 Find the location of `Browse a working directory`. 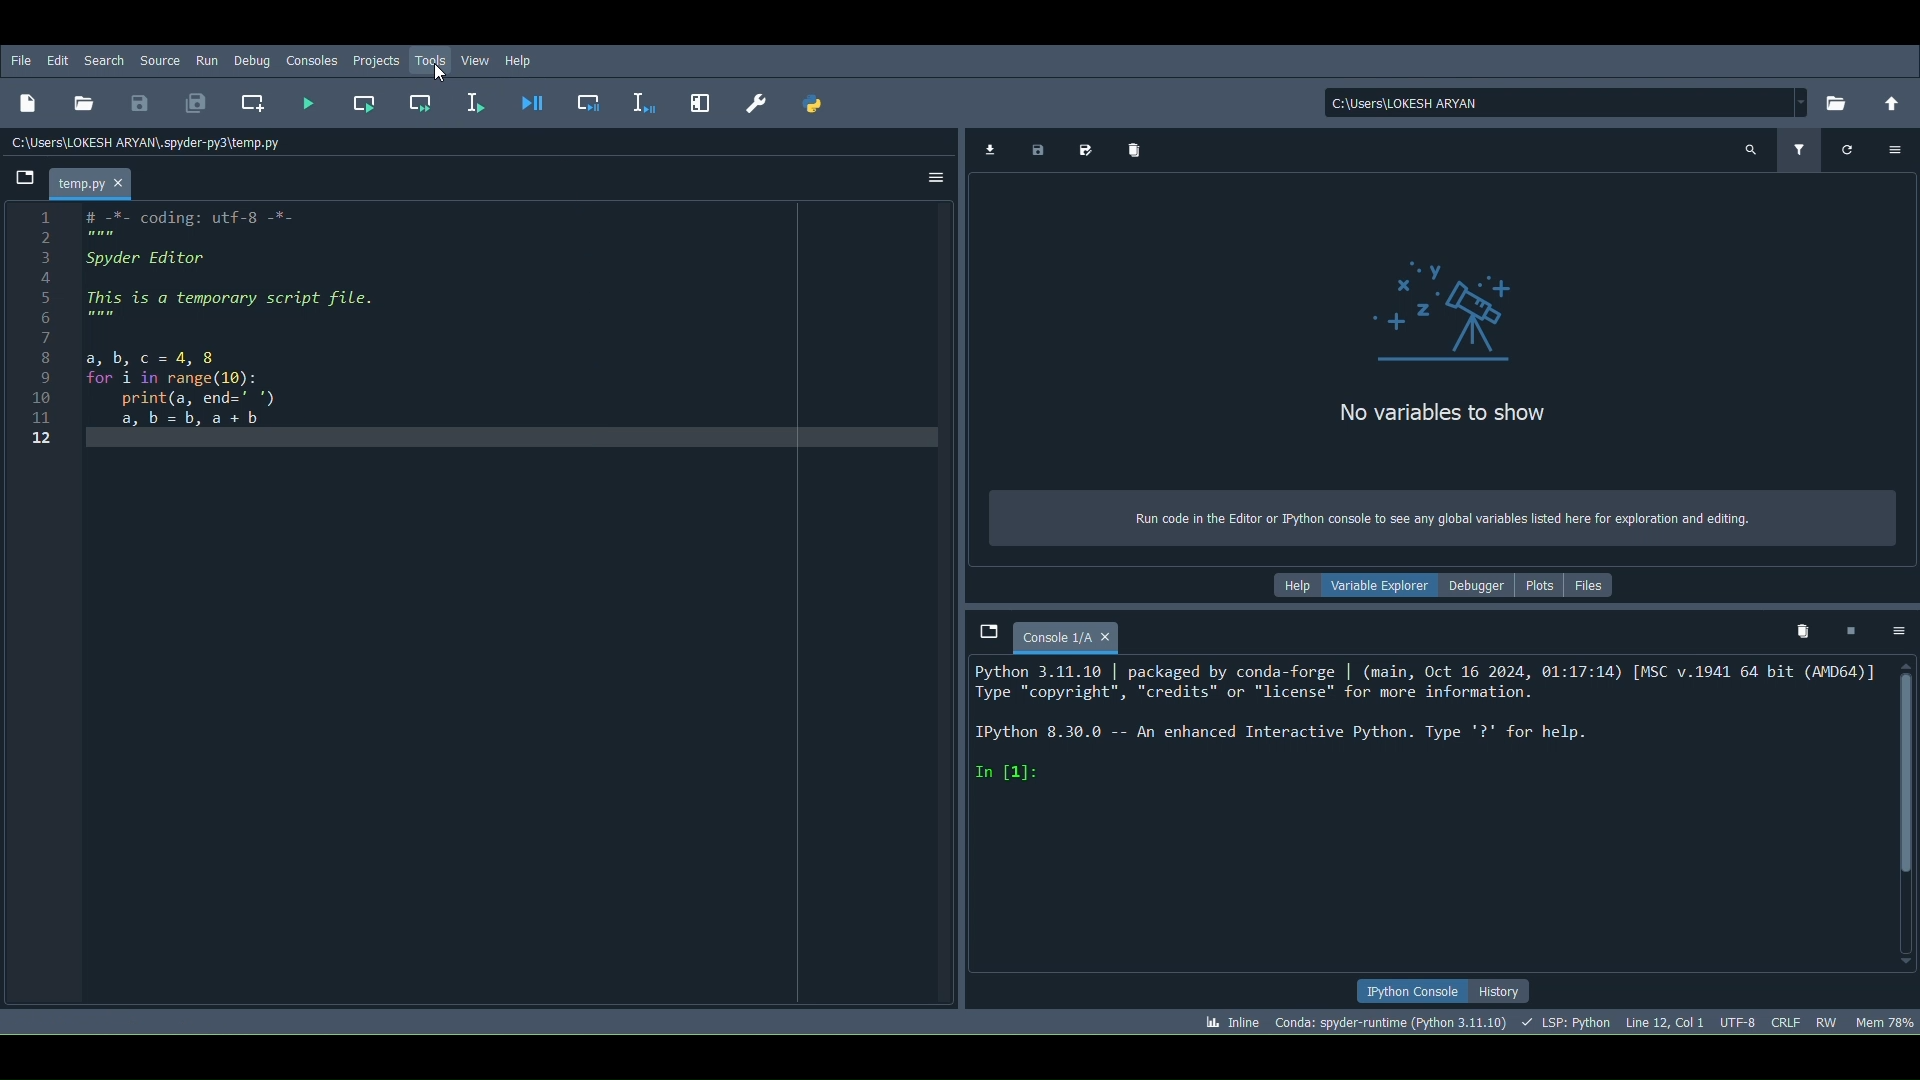

Browse a working directory is located at coordinates (1837, 98).